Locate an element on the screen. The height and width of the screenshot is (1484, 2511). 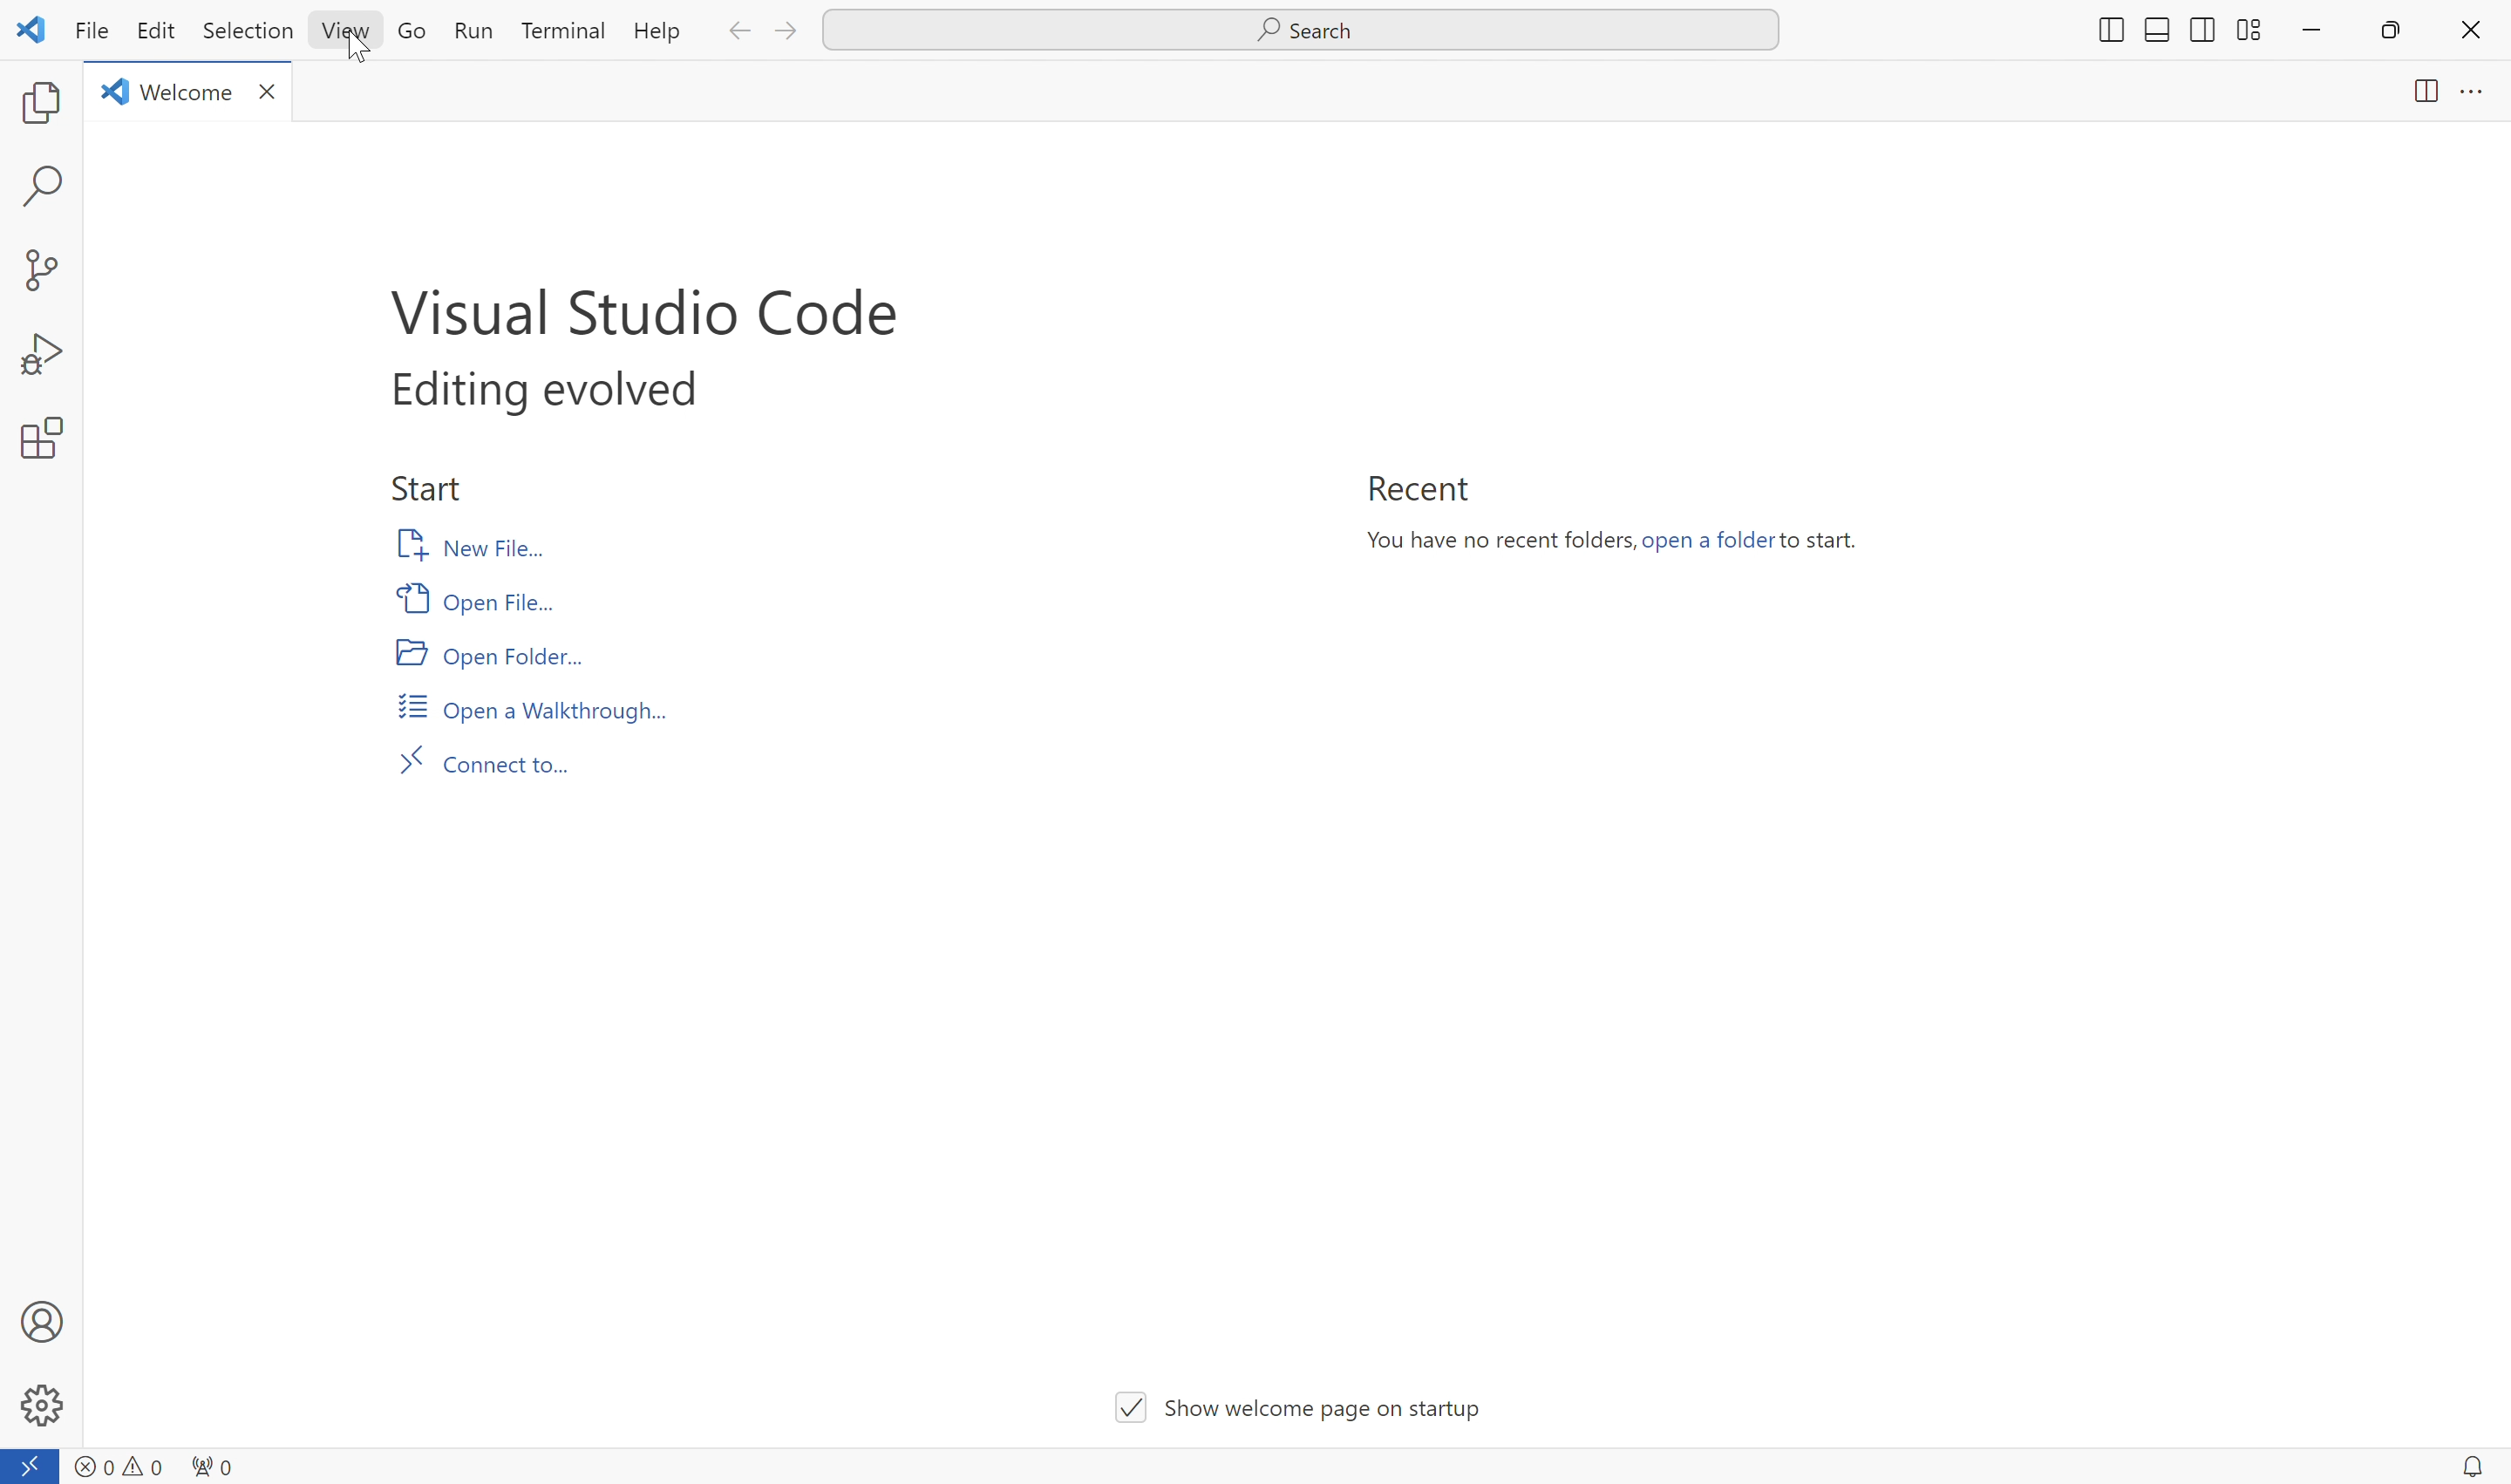
menu is located at coordinates (2481, 100).